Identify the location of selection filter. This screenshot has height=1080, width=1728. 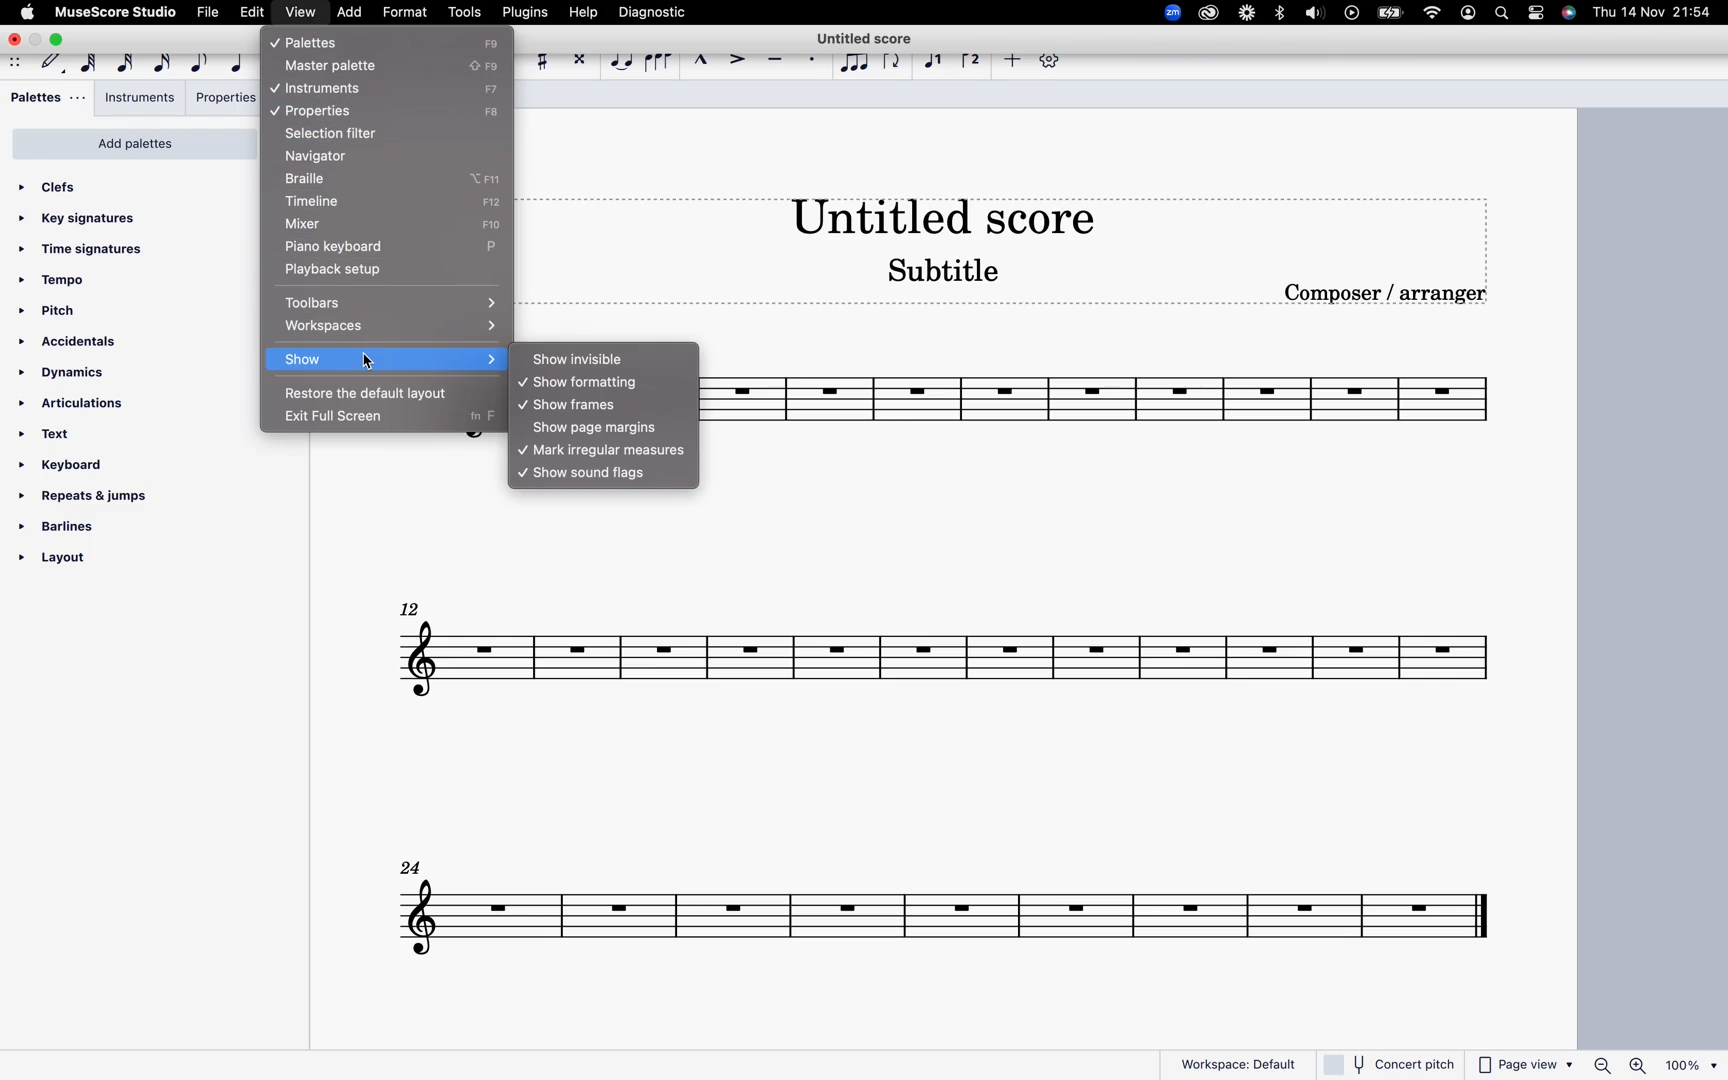
(347, 133).